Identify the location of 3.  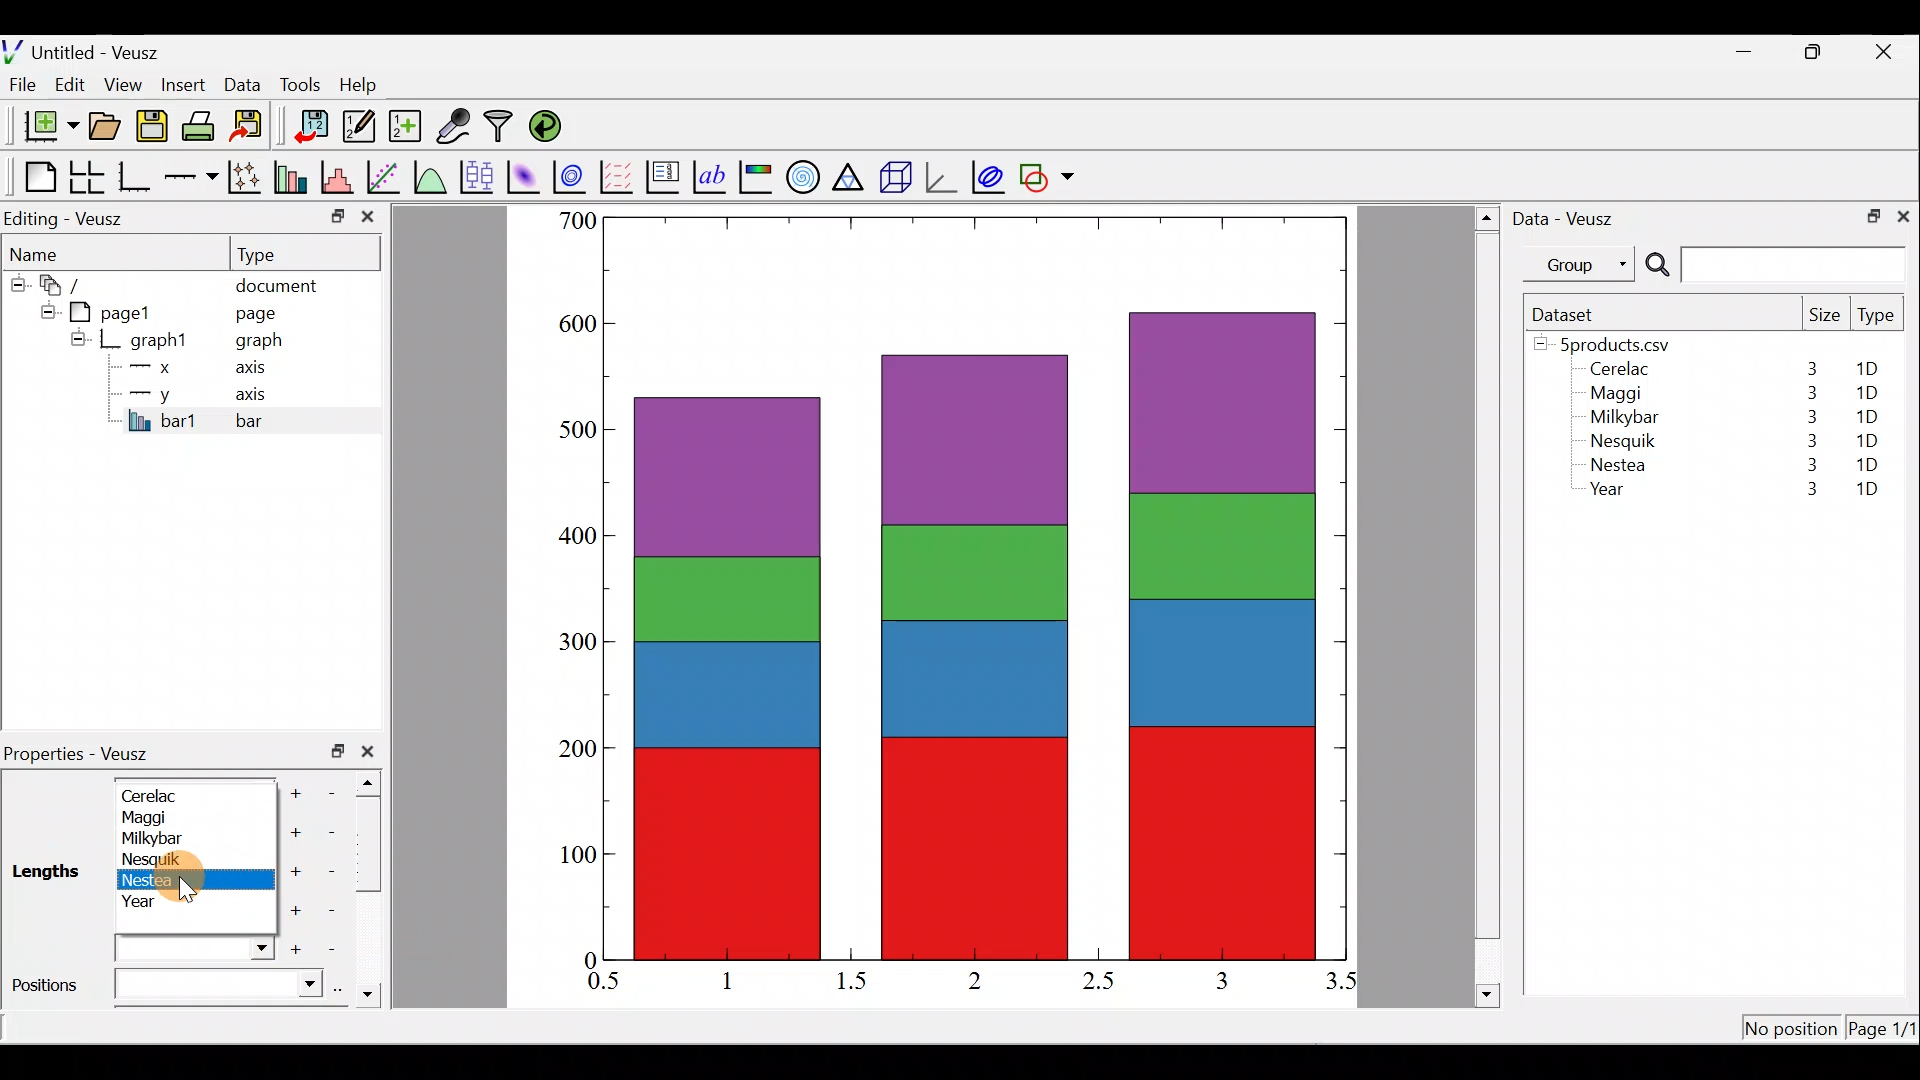
(1810, 368).